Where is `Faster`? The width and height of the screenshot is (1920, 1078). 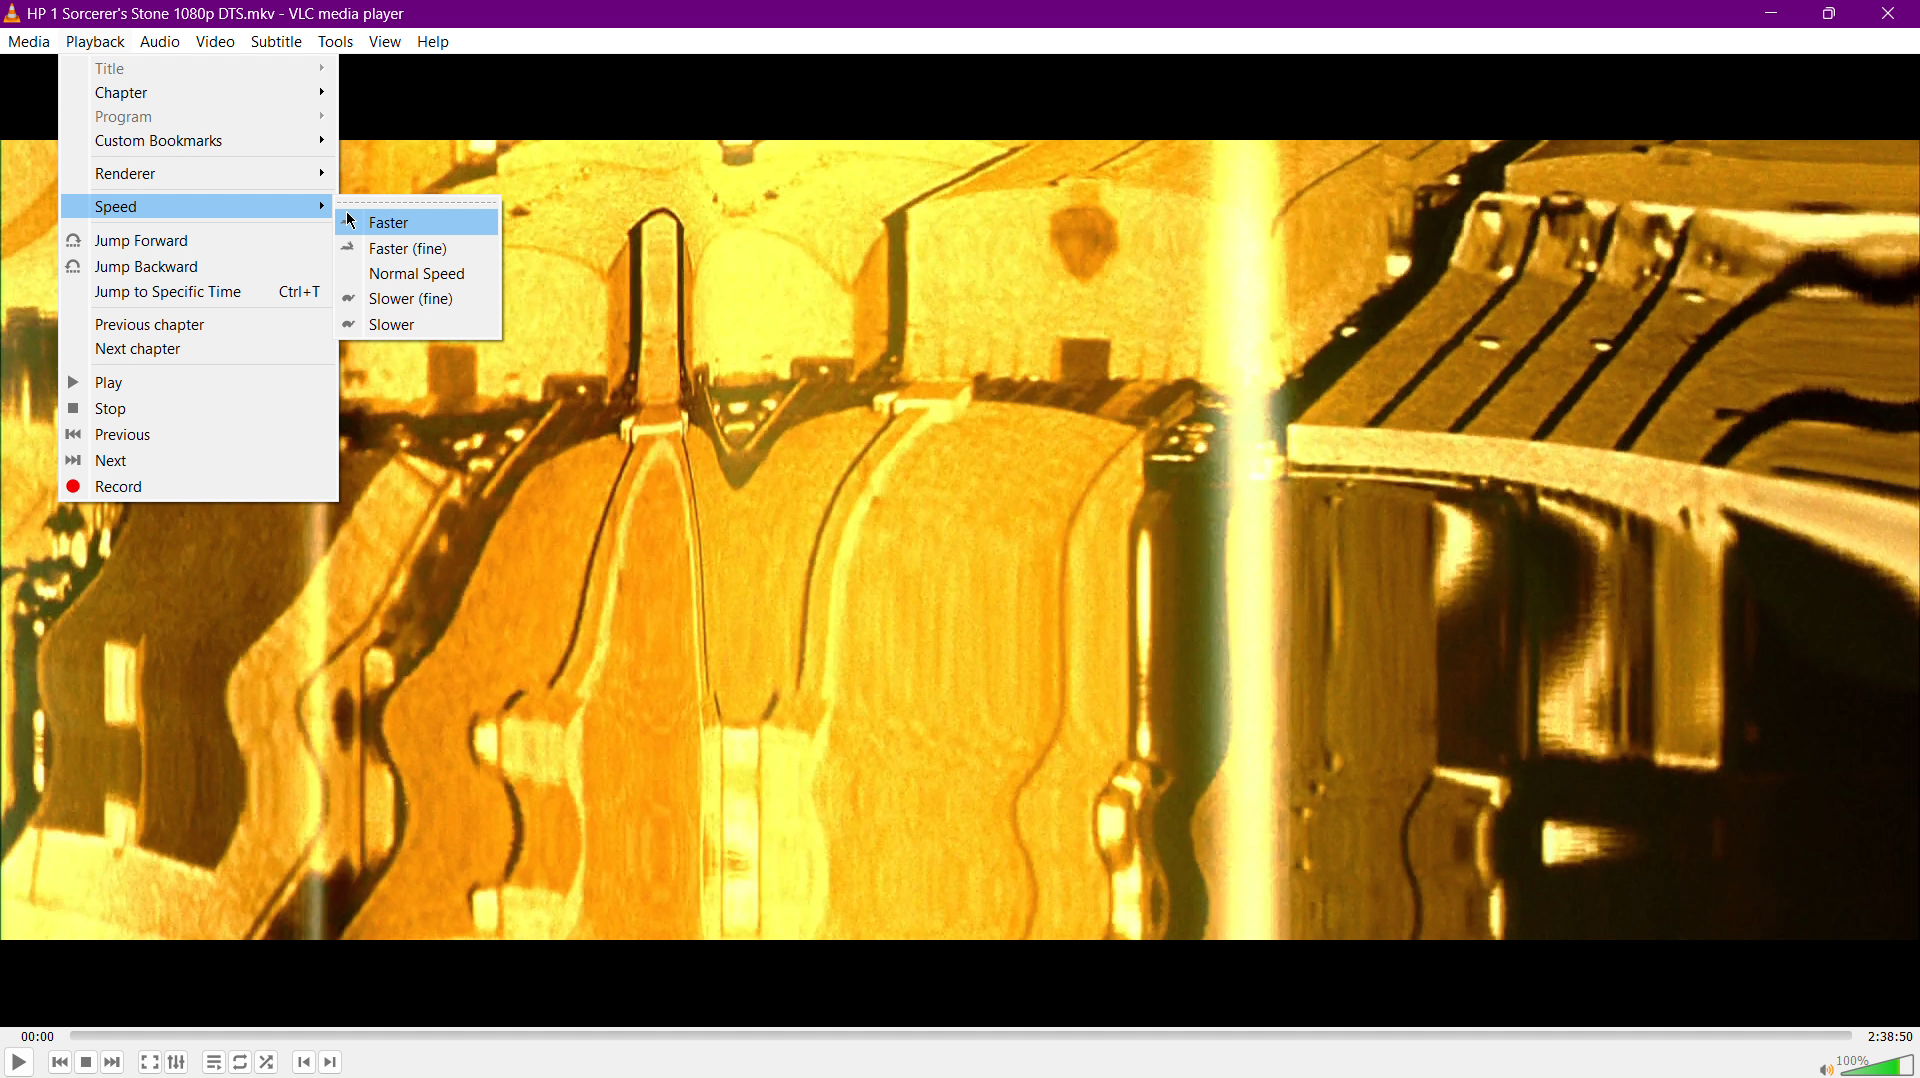 Faster is located at coordinates (410, 218).